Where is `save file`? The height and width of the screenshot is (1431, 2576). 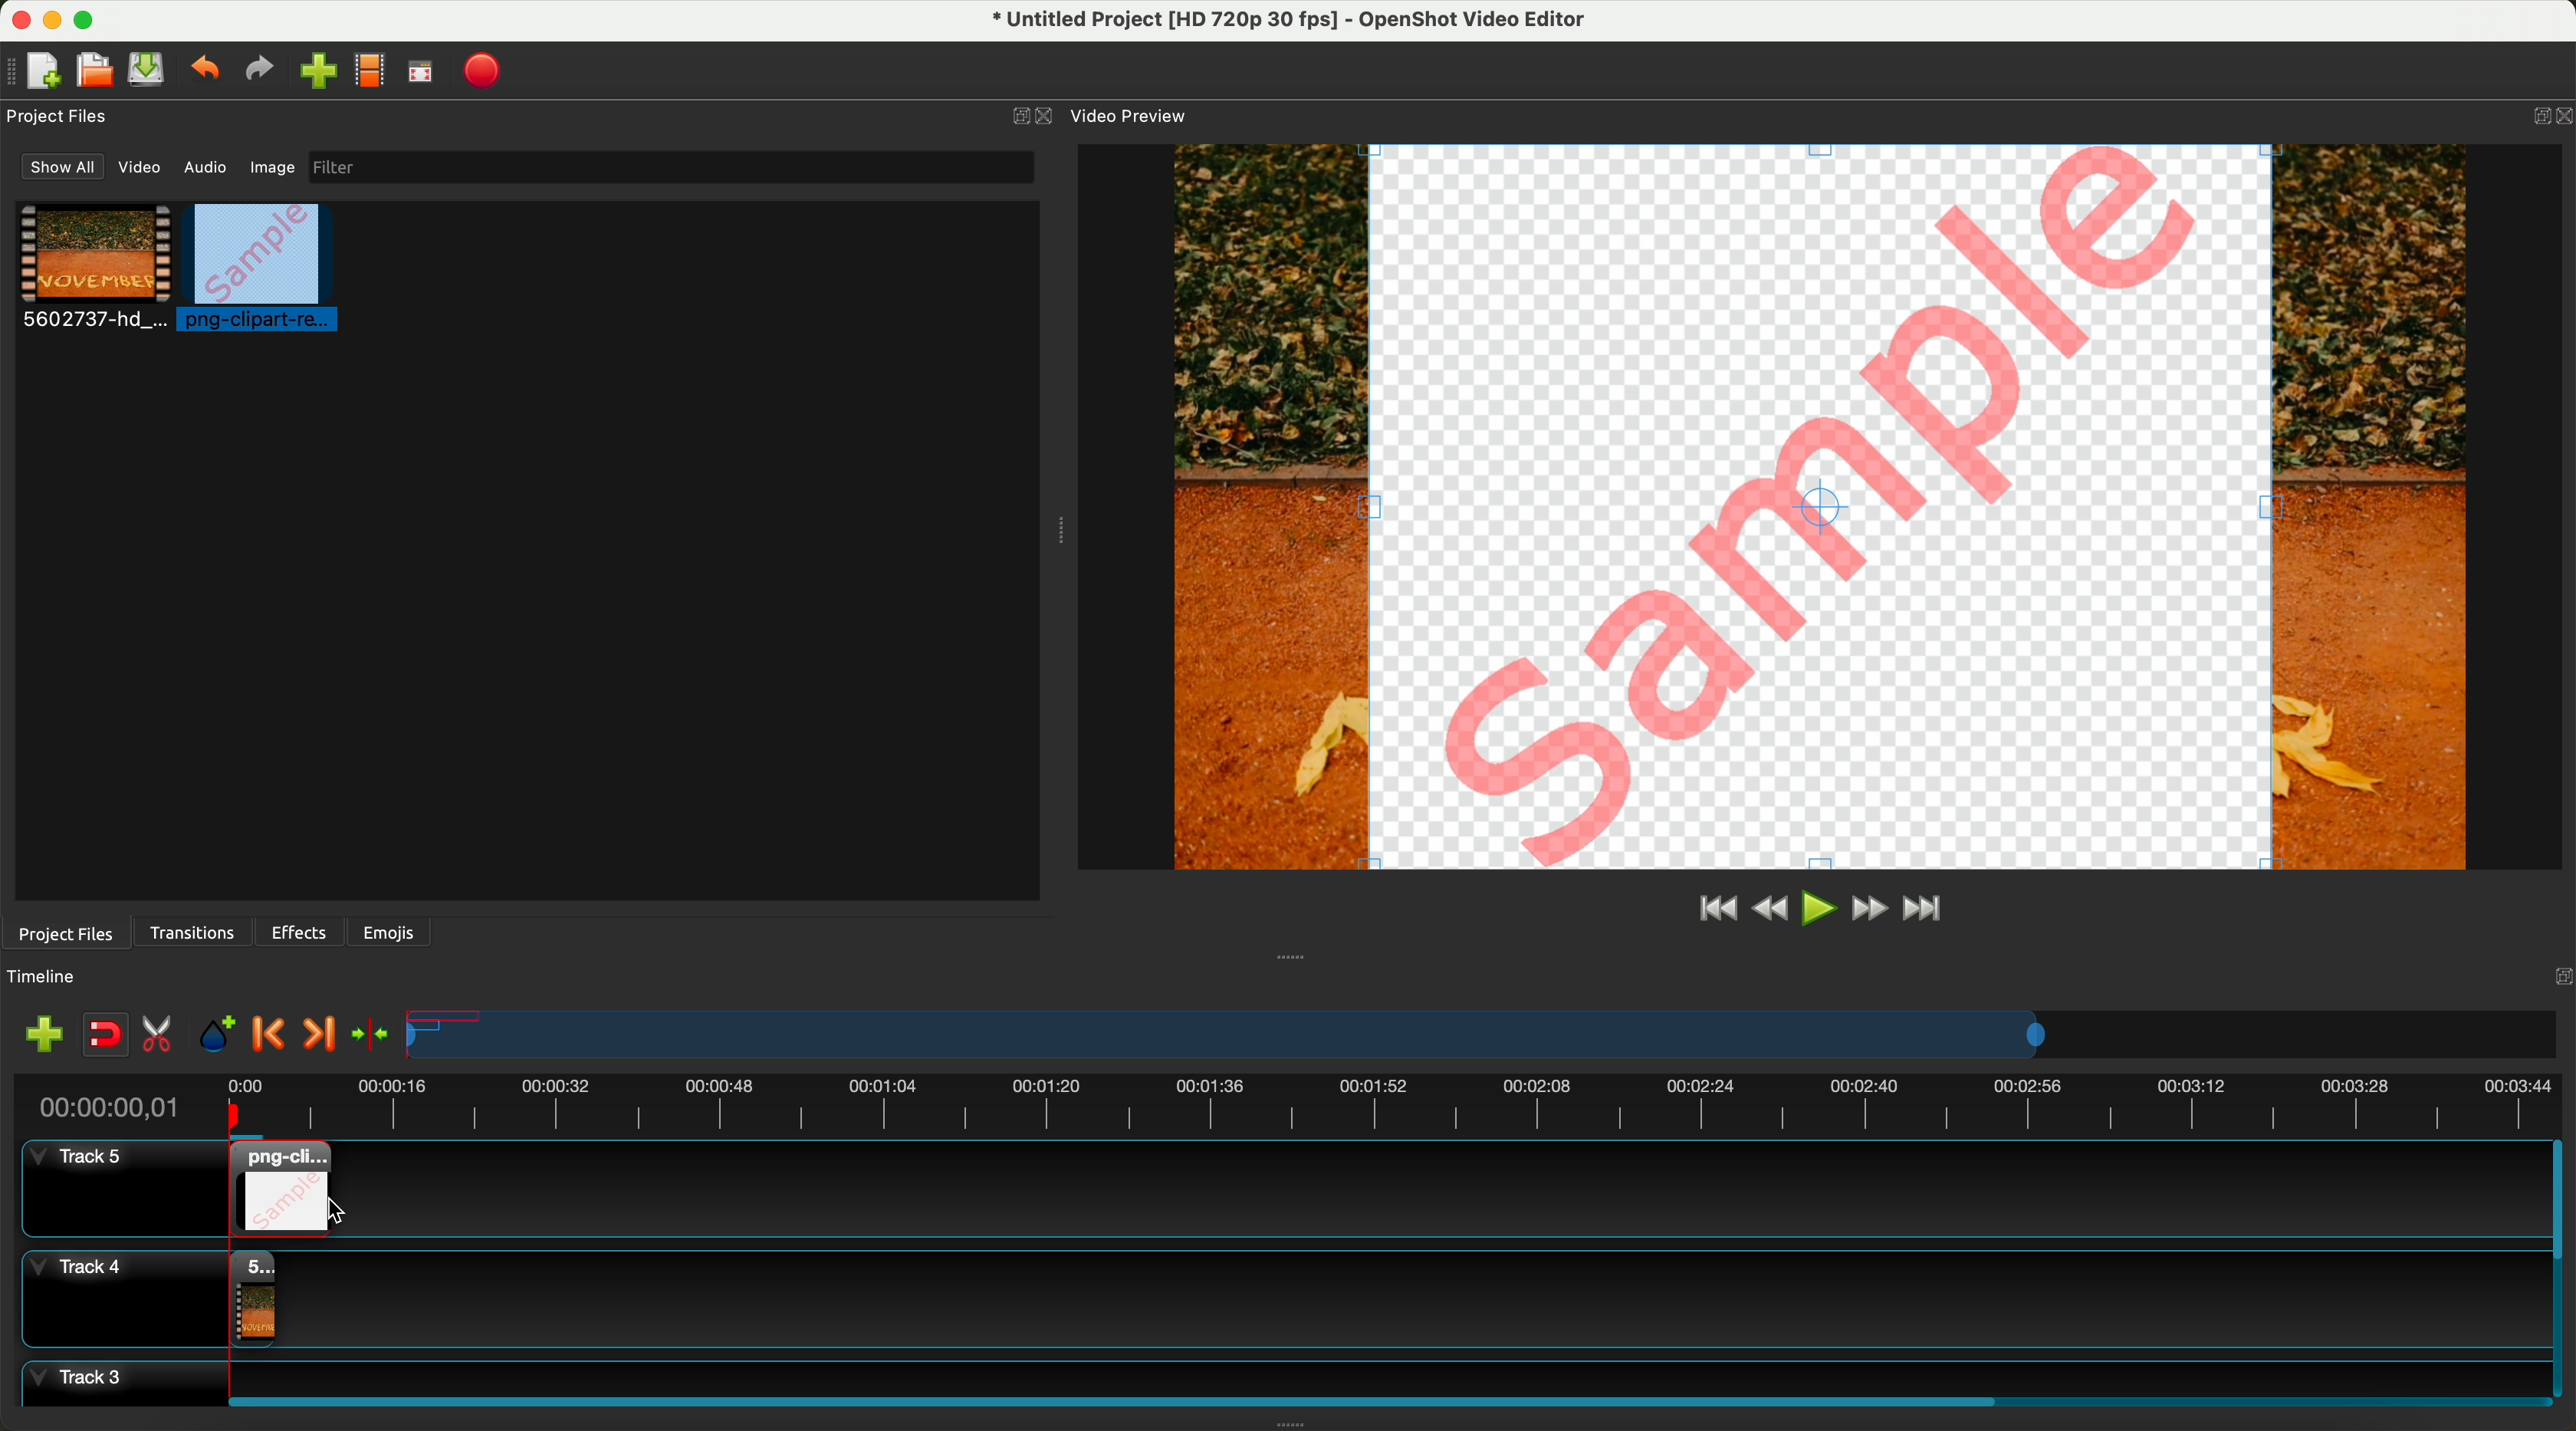 save file is located at coordinates (150, 70).